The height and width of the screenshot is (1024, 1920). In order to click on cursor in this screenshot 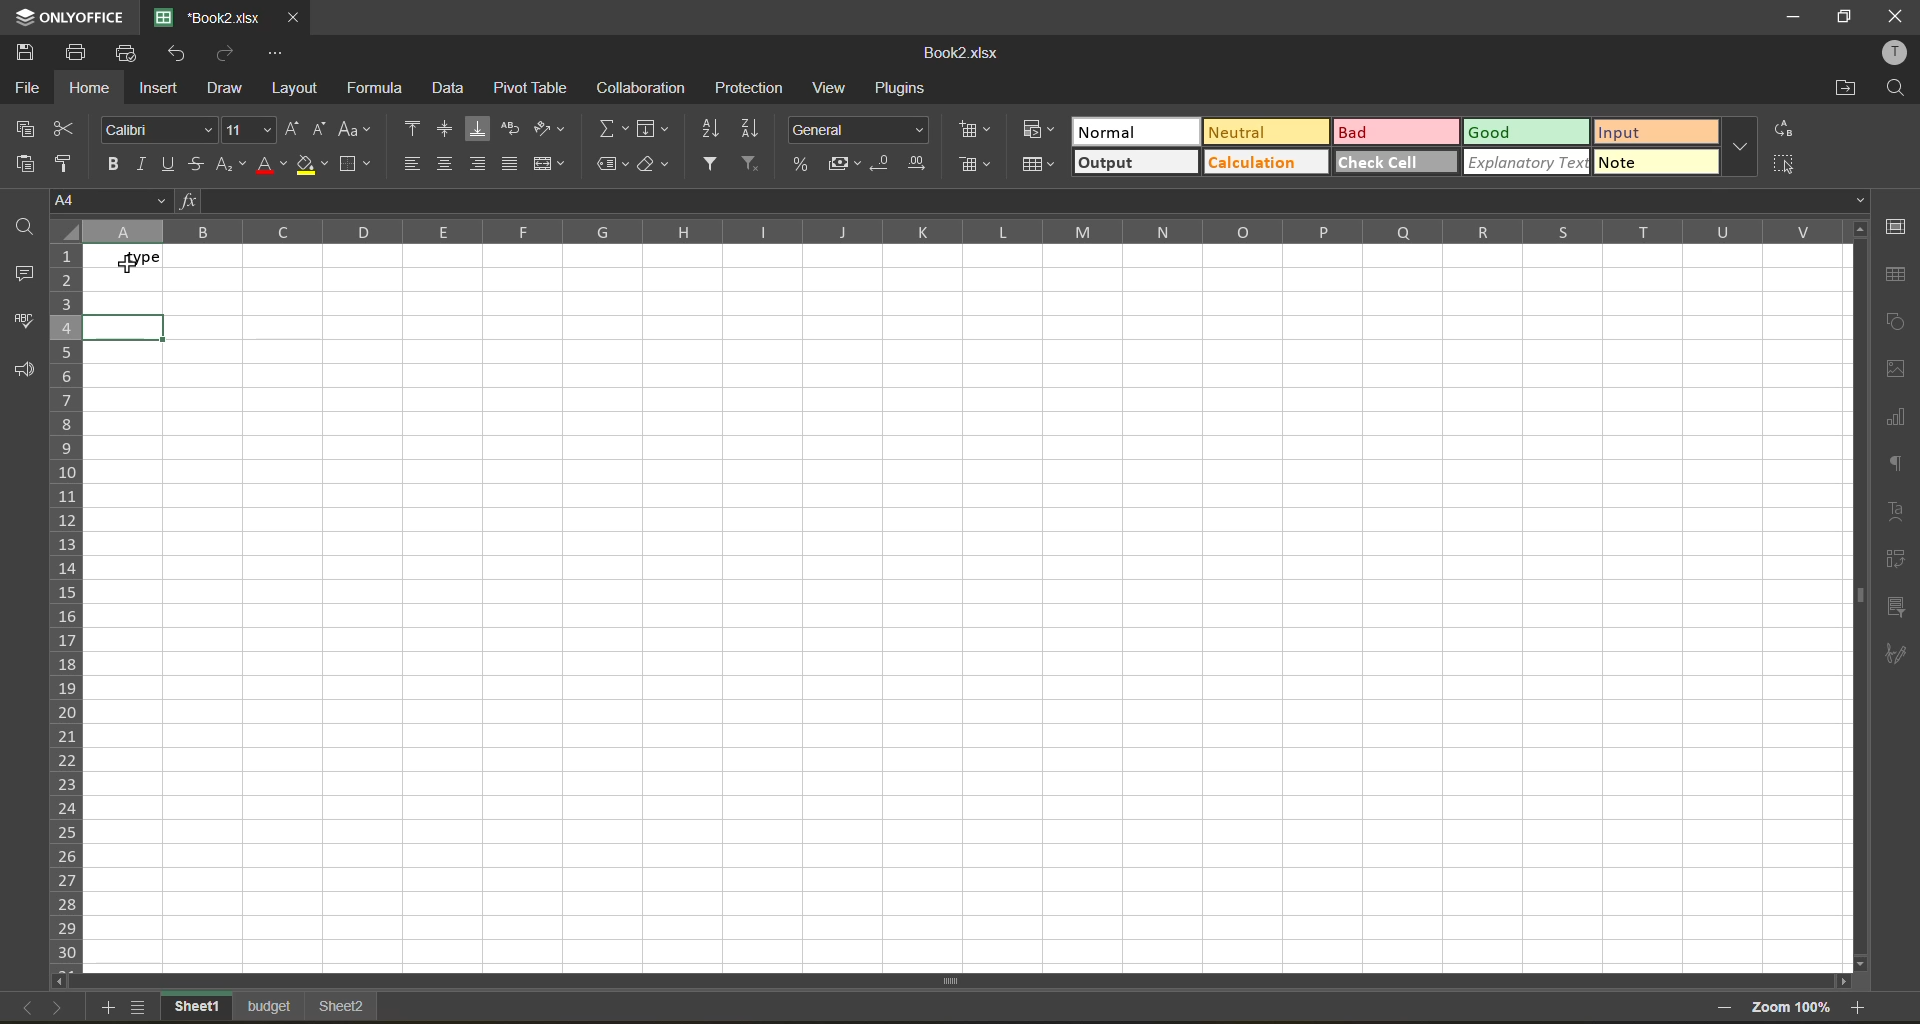, I will do `click(130, 266)`.